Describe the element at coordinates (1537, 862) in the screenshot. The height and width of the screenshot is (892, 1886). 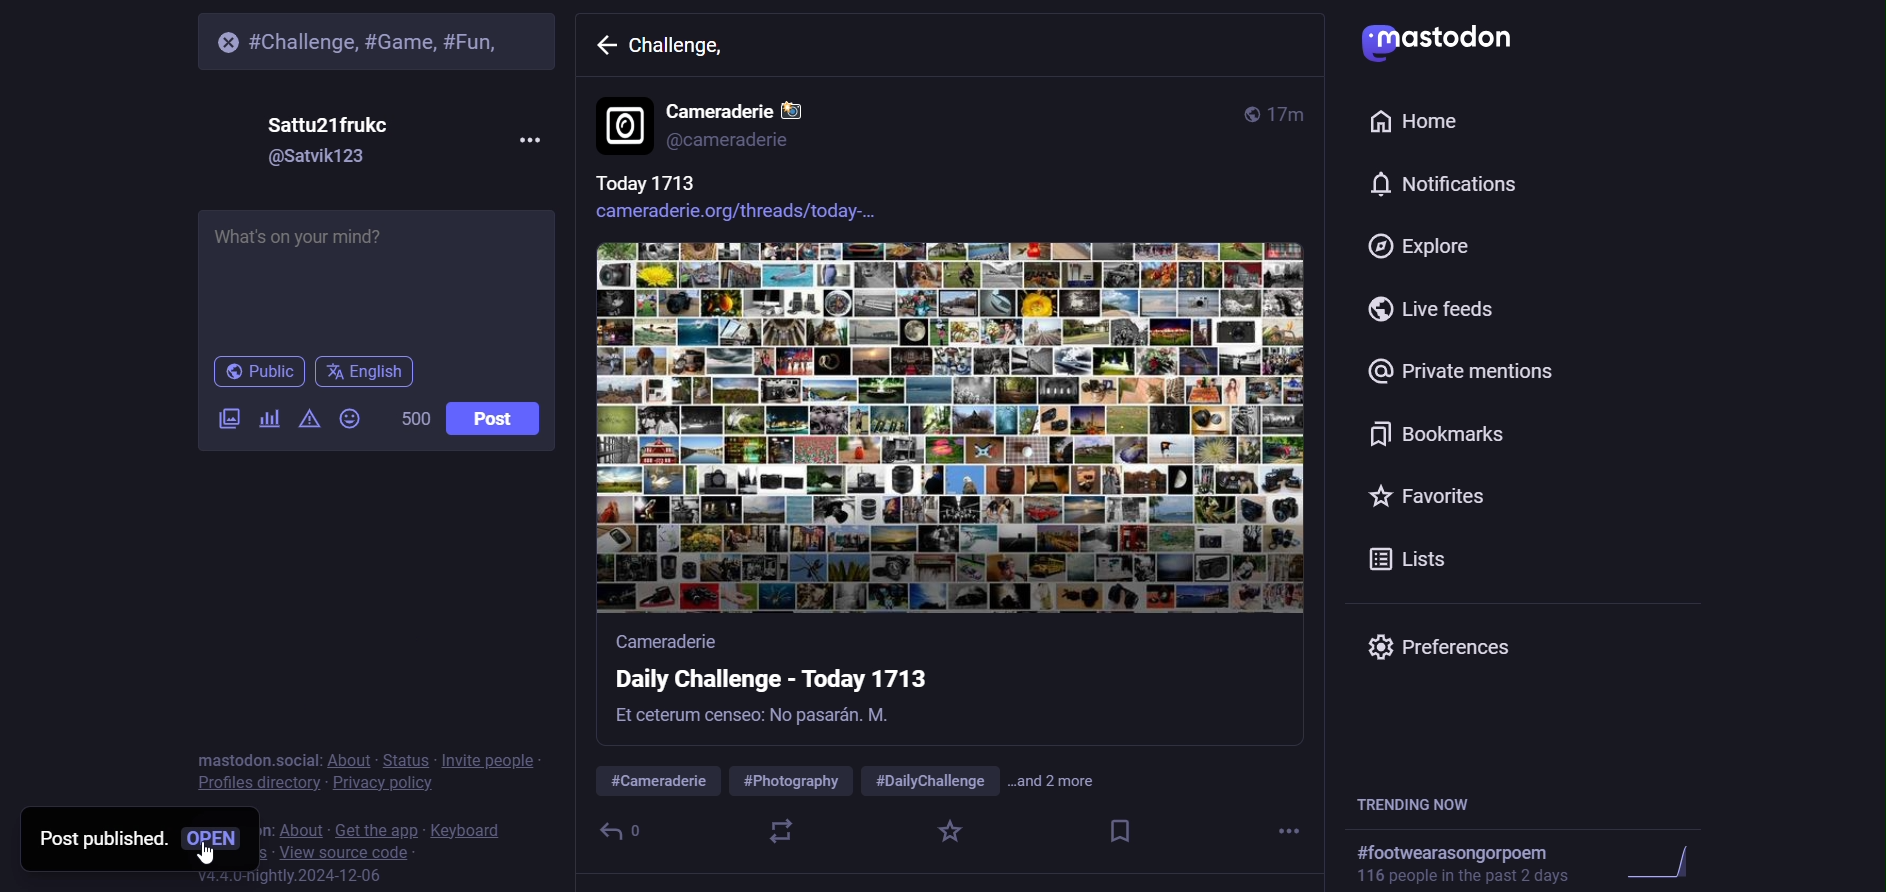
I see `#footwearasongorpoem
116 people in the past 2 days` at that location.